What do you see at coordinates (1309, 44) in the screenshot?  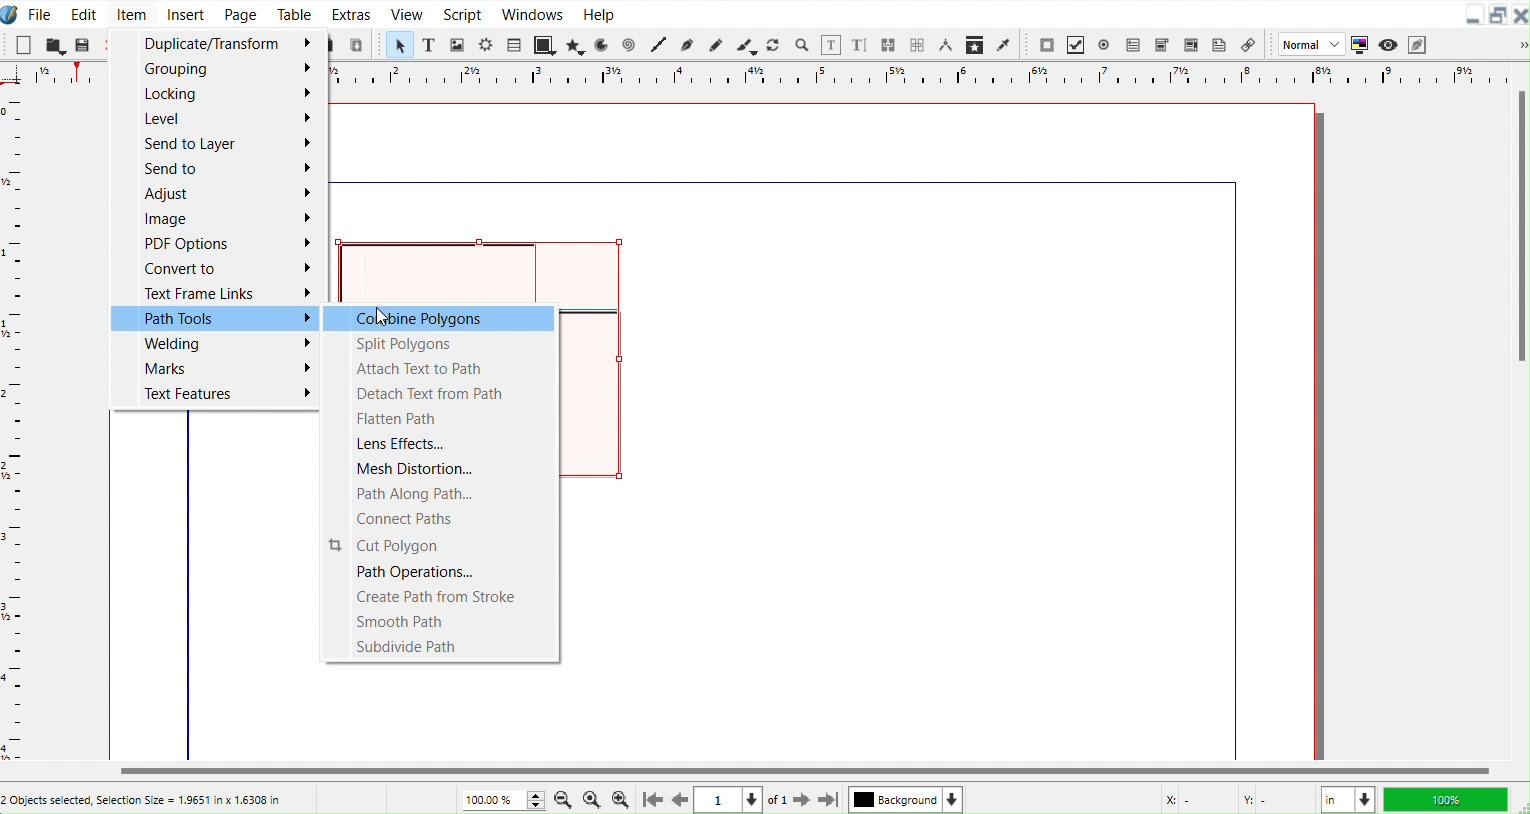 I see `Normal` at bounding box center [1309, 44].